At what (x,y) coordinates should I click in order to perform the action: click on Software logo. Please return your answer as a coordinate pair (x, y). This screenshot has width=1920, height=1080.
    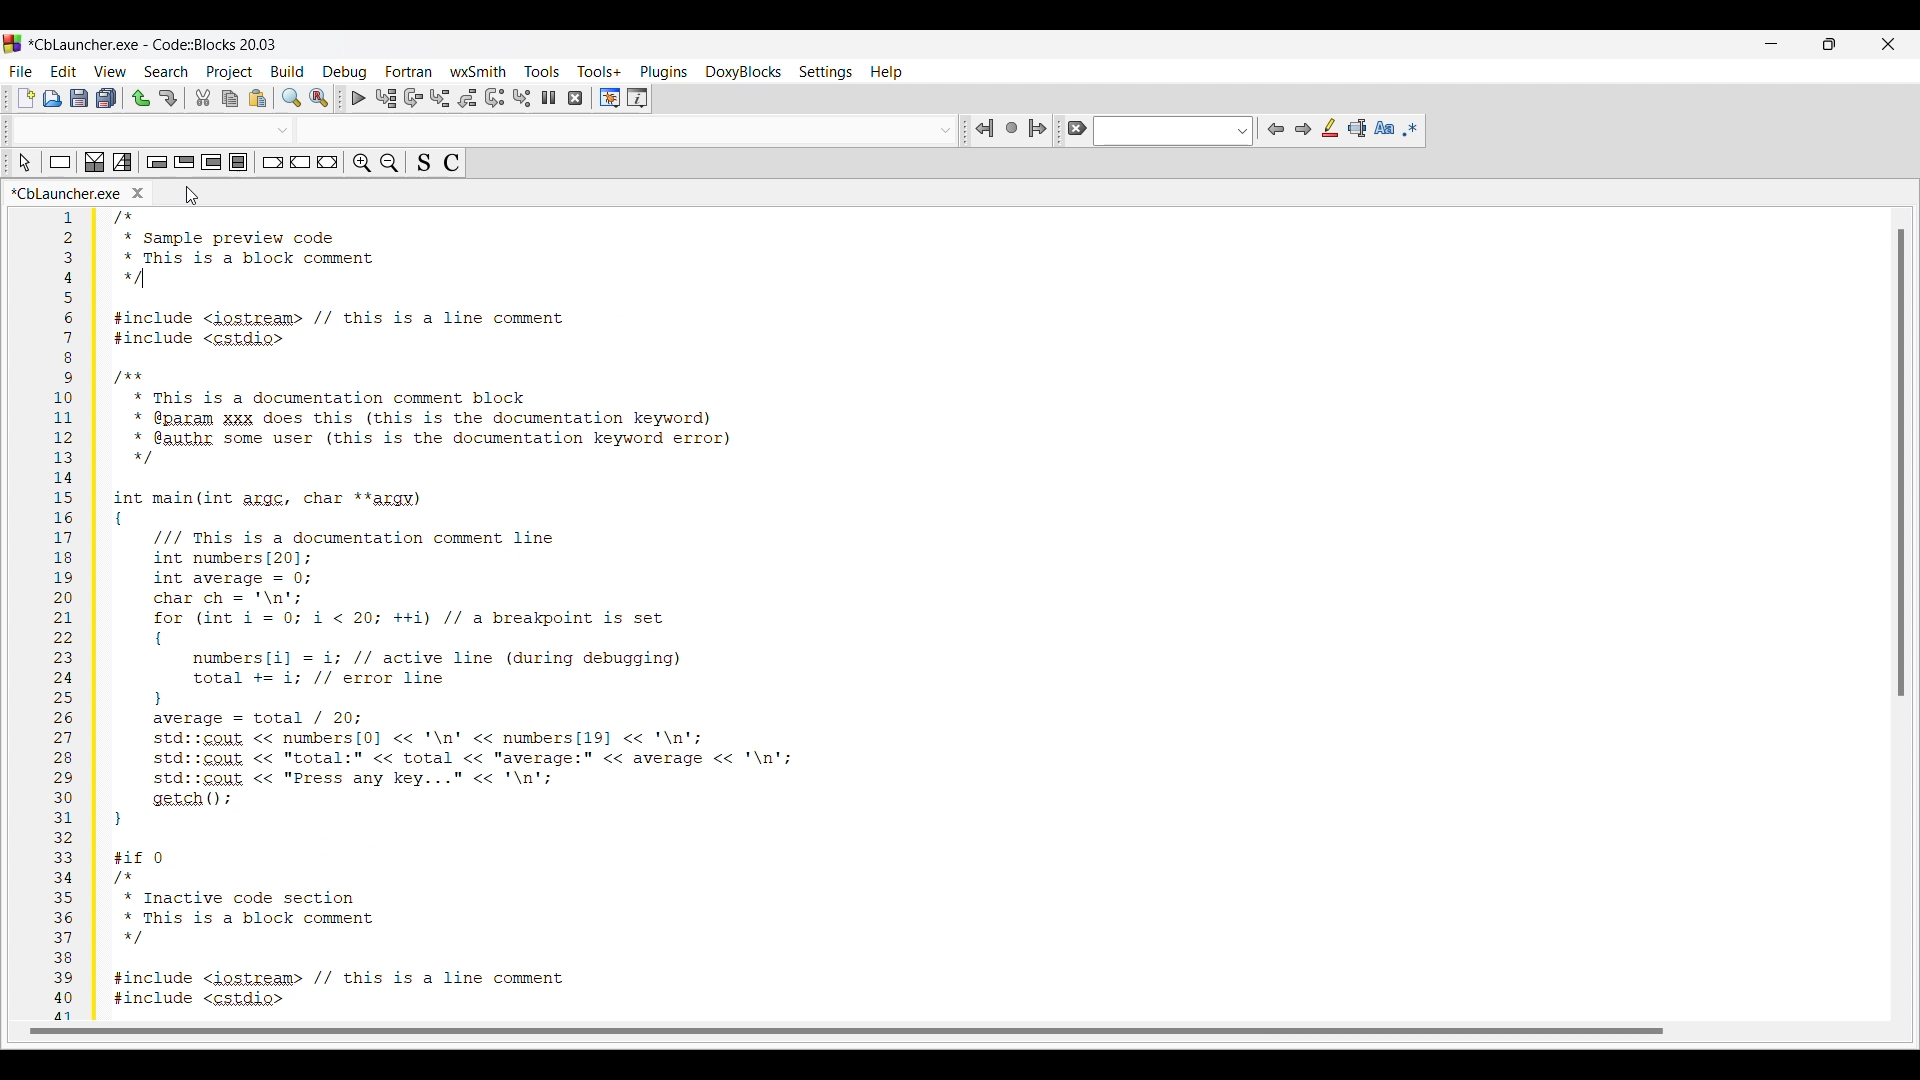
    Looking at the image, I should click on (13, 44).